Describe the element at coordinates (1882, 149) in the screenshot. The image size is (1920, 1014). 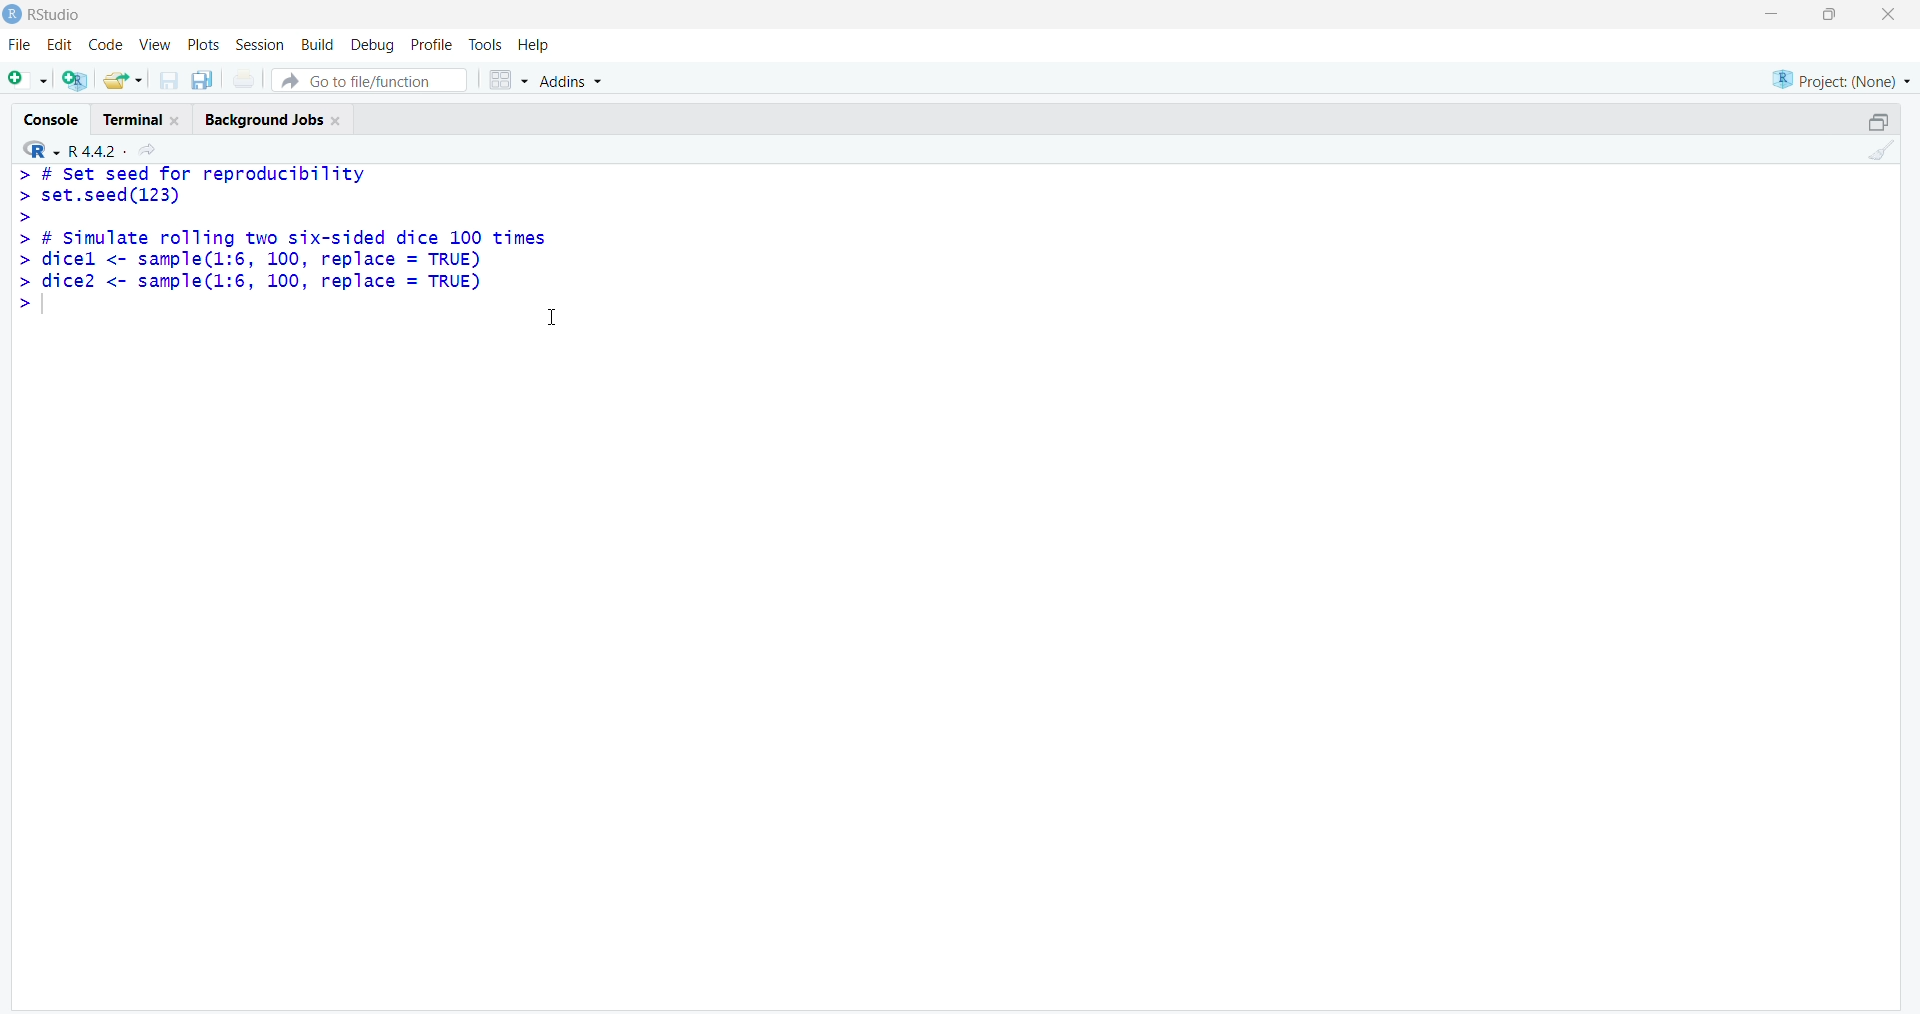
I see `clean` at that location.